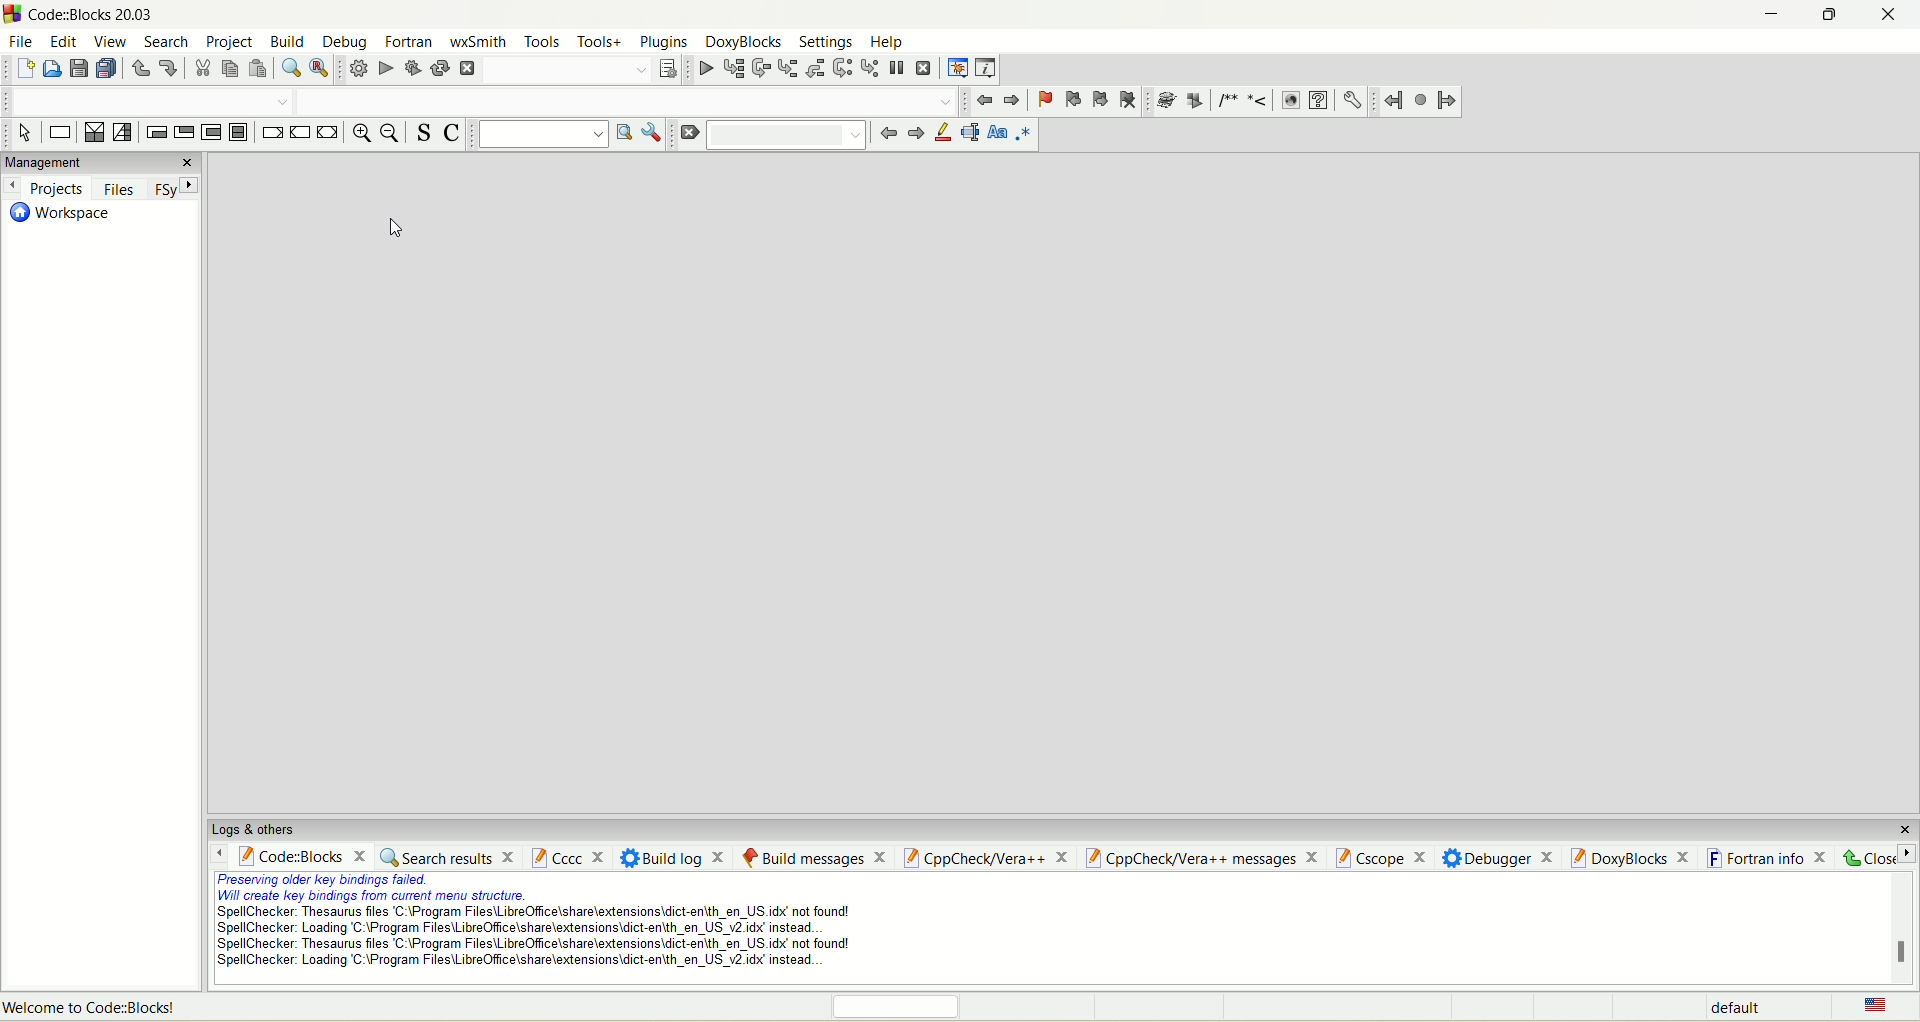  I want to click on logo, so click(14, 14).